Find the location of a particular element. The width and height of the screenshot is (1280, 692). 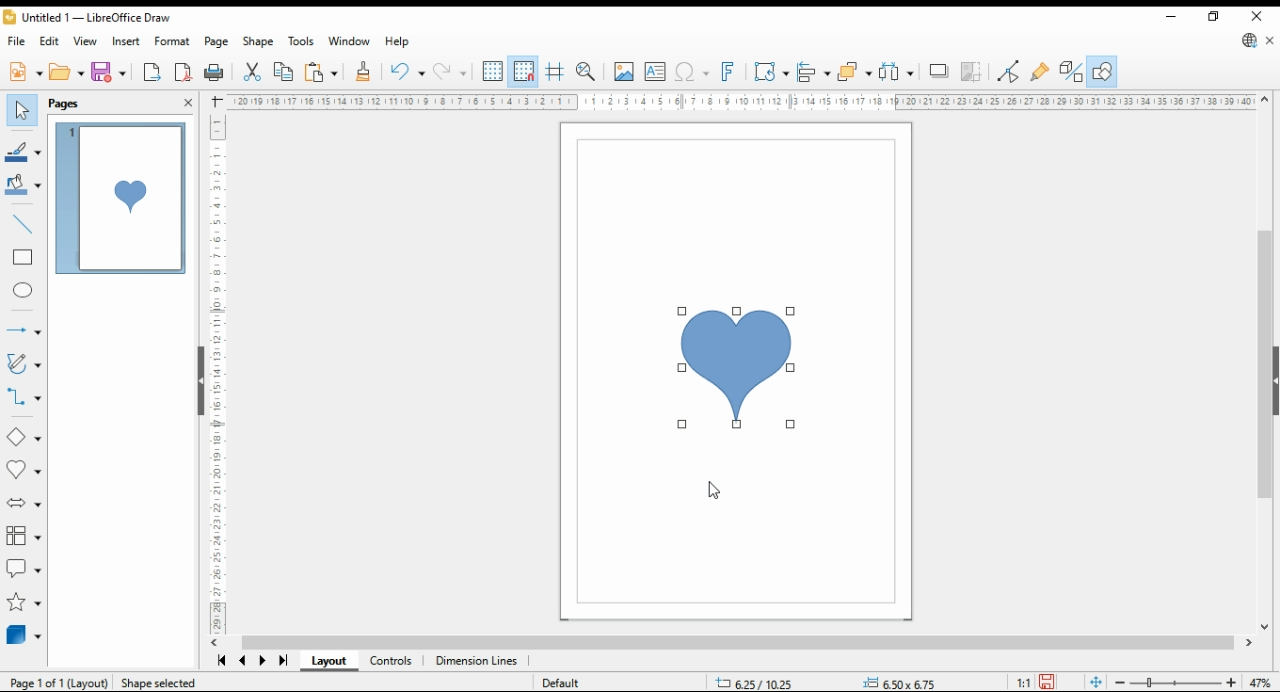

next page is located at coordinates (264, 663).